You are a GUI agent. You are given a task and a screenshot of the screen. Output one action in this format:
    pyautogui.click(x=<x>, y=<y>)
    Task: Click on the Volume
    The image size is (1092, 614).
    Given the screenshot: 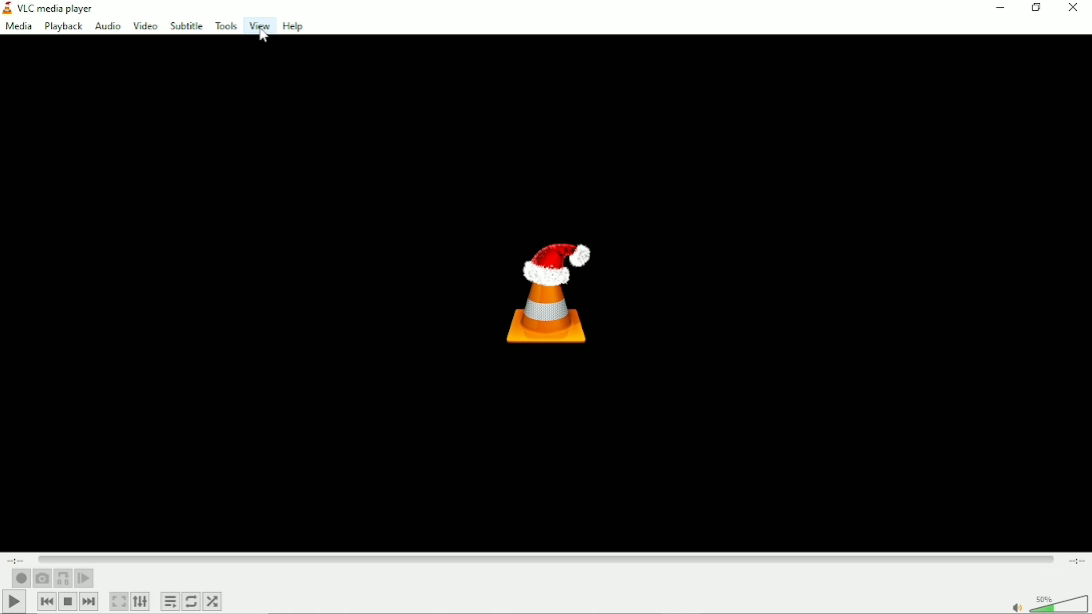 What is the action you would take?
    pyautogui.click(x=1040, y=597)
    